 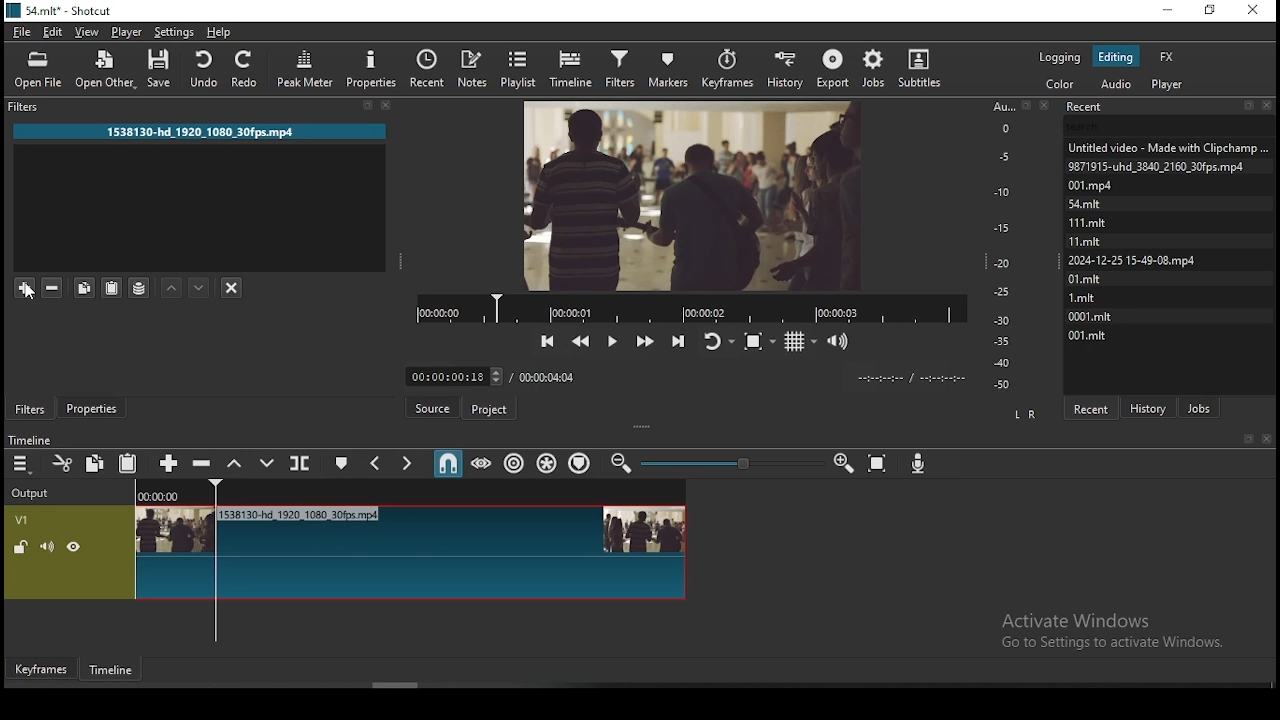 What do you see at coordinates (1134, 259) in the screenshot?
I see `2024-12-25 15-49-08. mp4` at bounding box center [1134, 259].